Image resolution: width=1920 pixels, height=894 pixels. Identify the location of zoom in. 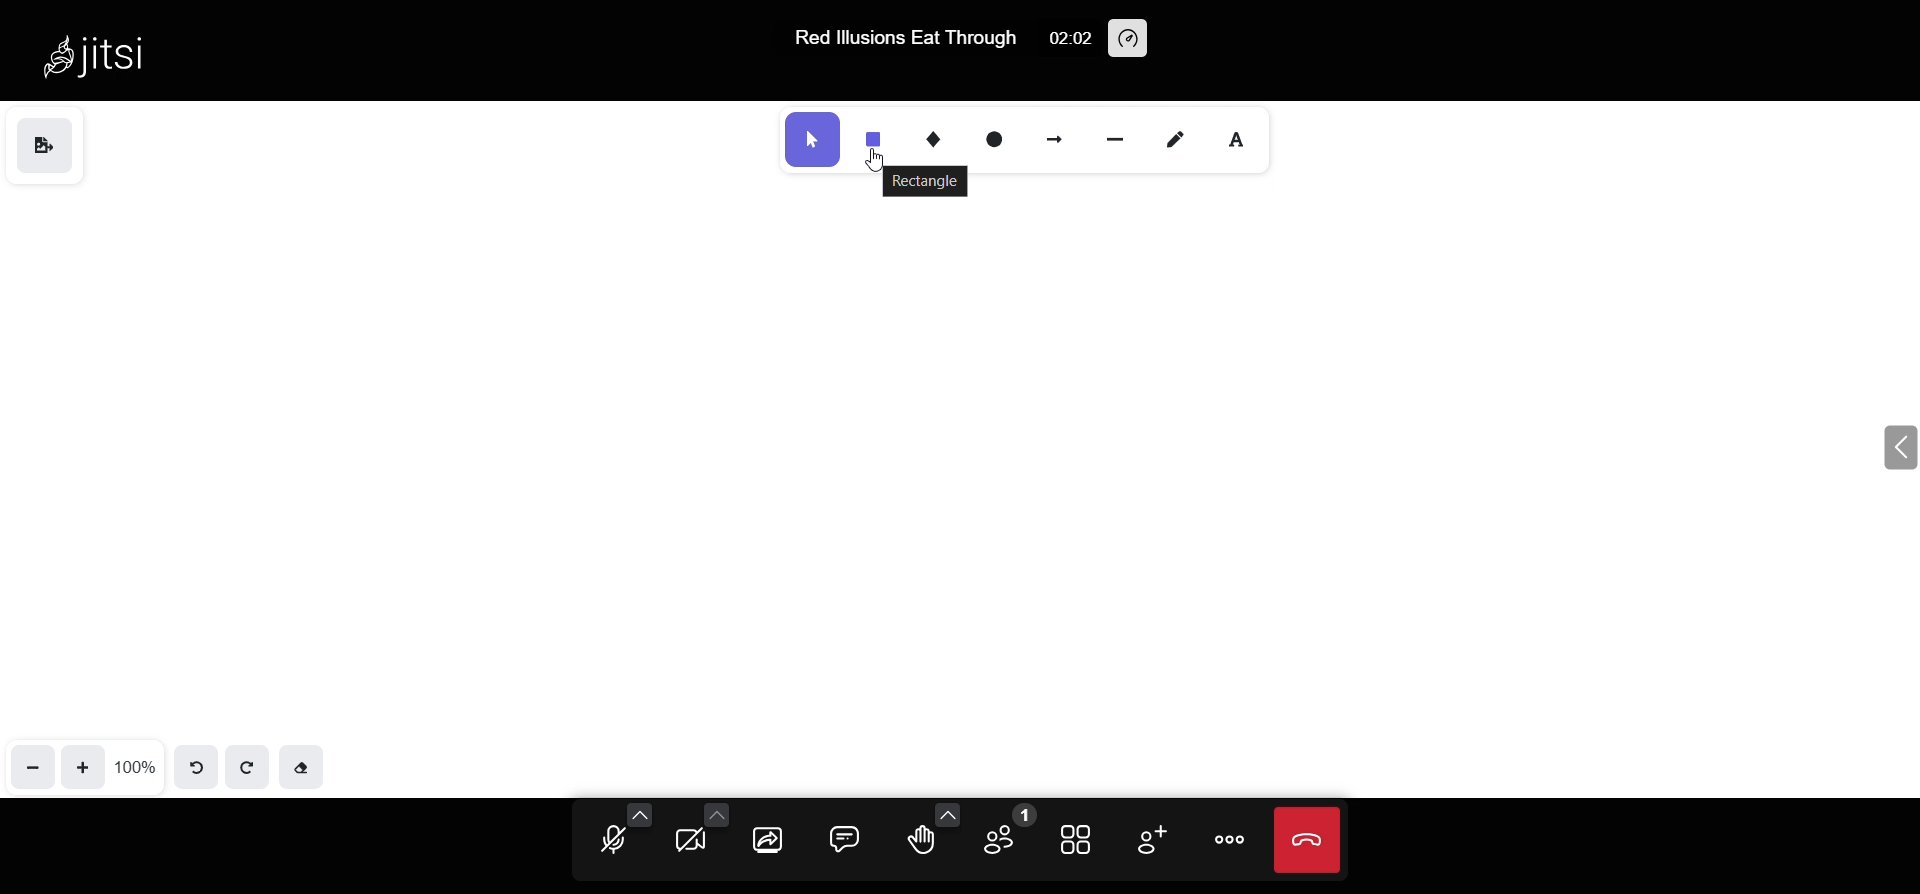
(83, 765).